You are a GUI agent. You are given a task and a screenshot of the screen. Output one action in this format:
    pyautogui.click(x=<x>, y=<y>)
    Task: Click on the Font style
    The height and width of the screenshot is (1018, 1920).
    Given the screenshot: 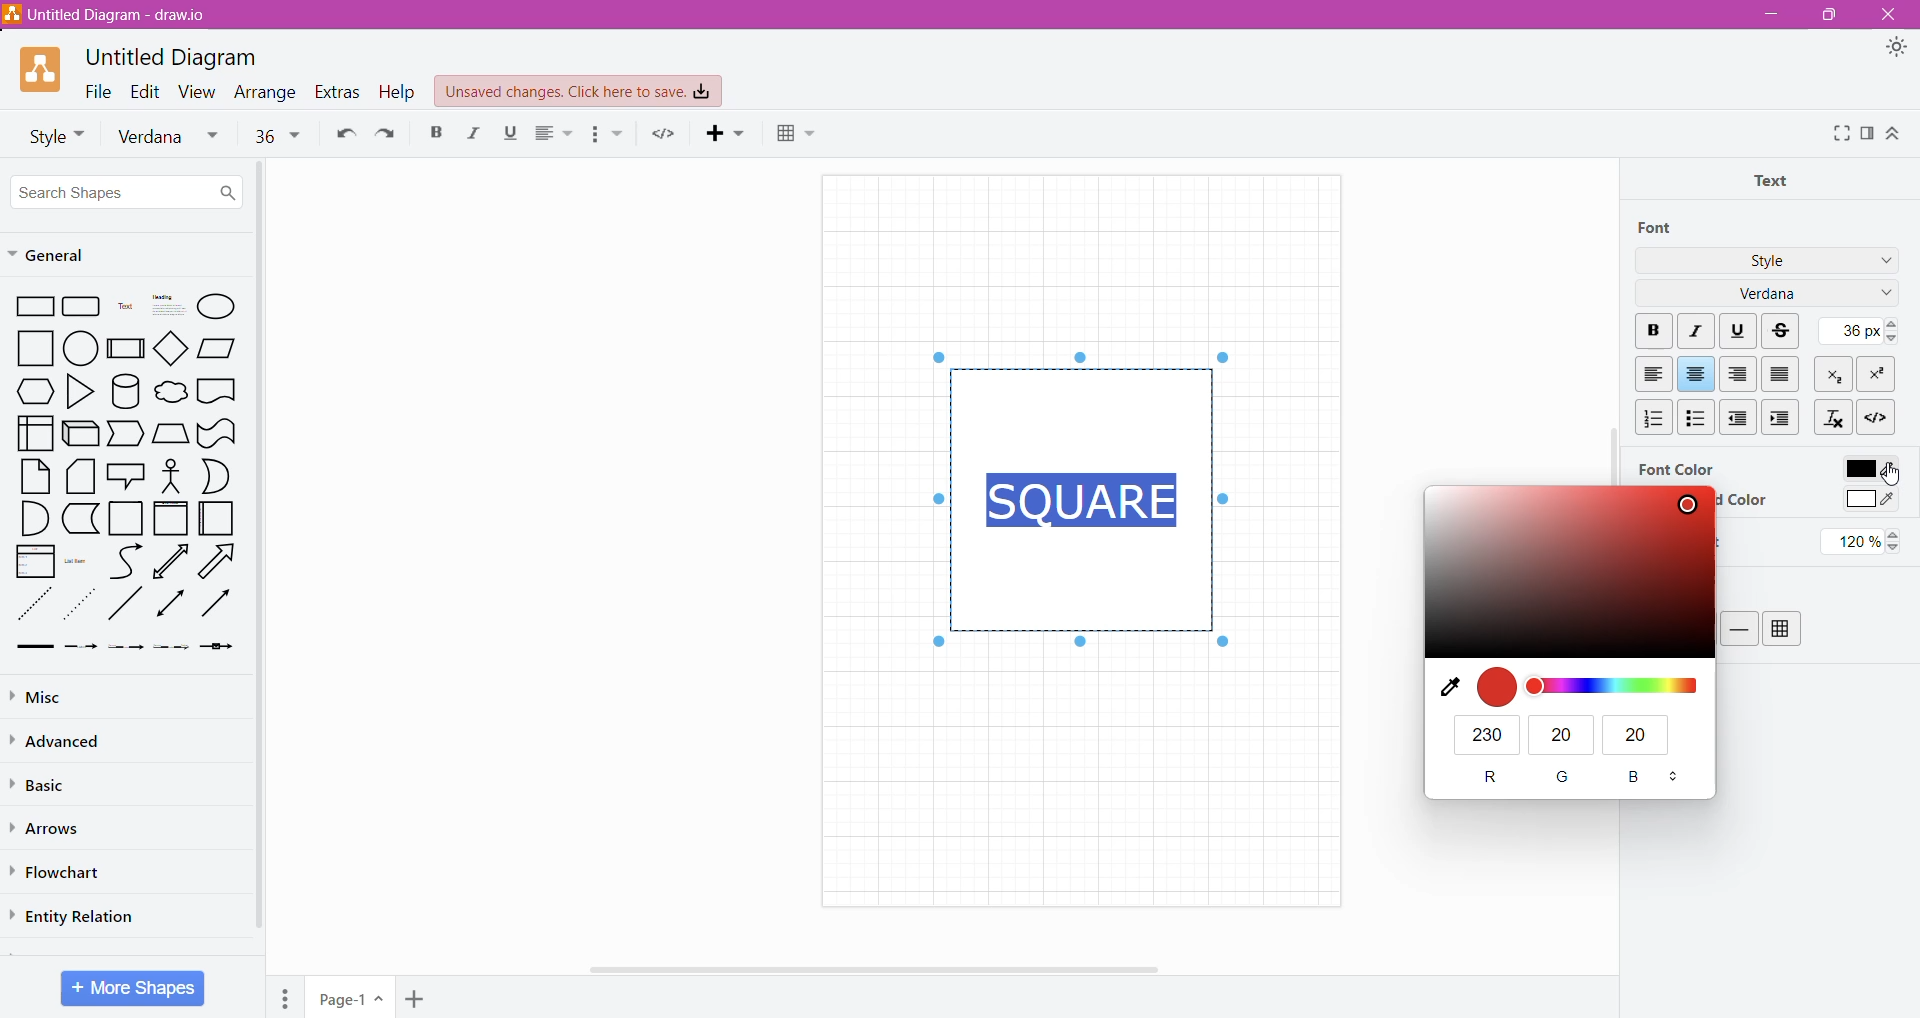 What is the action you would take?
    pyautogui.click(x=50, y=134)
    